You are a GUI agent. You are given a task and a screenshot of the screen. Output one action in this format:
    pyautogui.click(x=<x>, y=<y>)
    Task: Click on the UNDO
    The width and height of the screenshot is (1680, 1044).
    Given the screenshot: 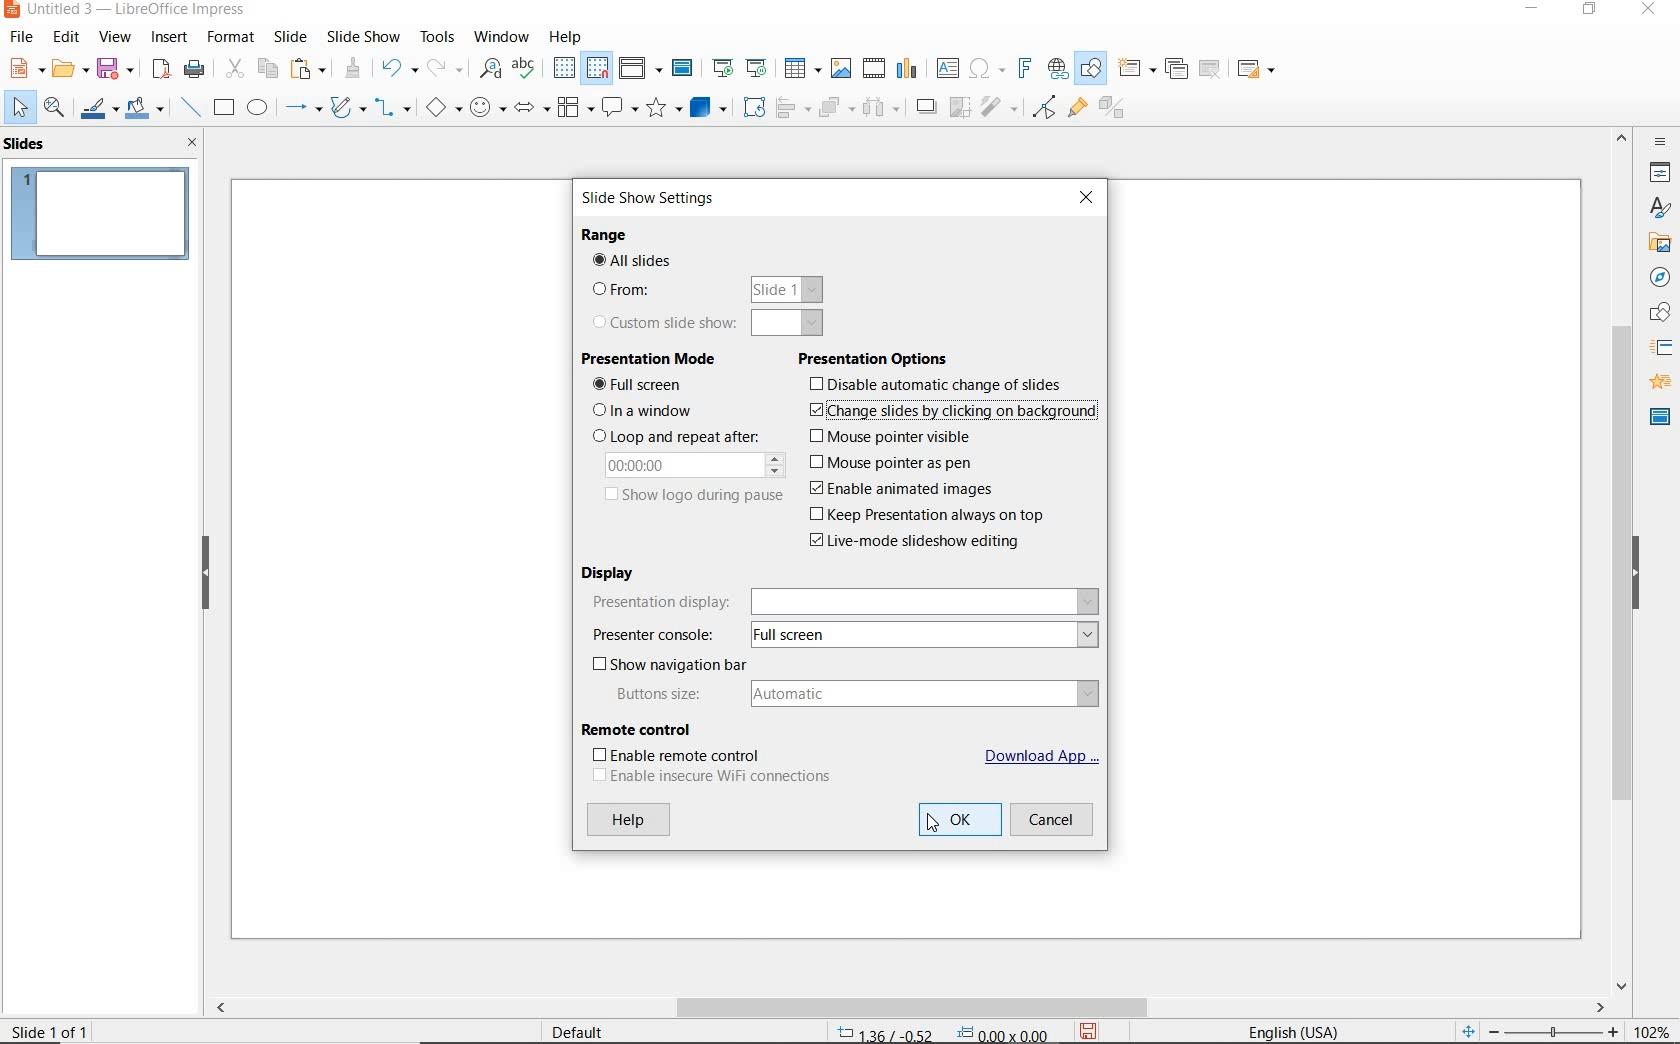 What is the action you would take?
    pyautogui.click(x=396, y=69)
    